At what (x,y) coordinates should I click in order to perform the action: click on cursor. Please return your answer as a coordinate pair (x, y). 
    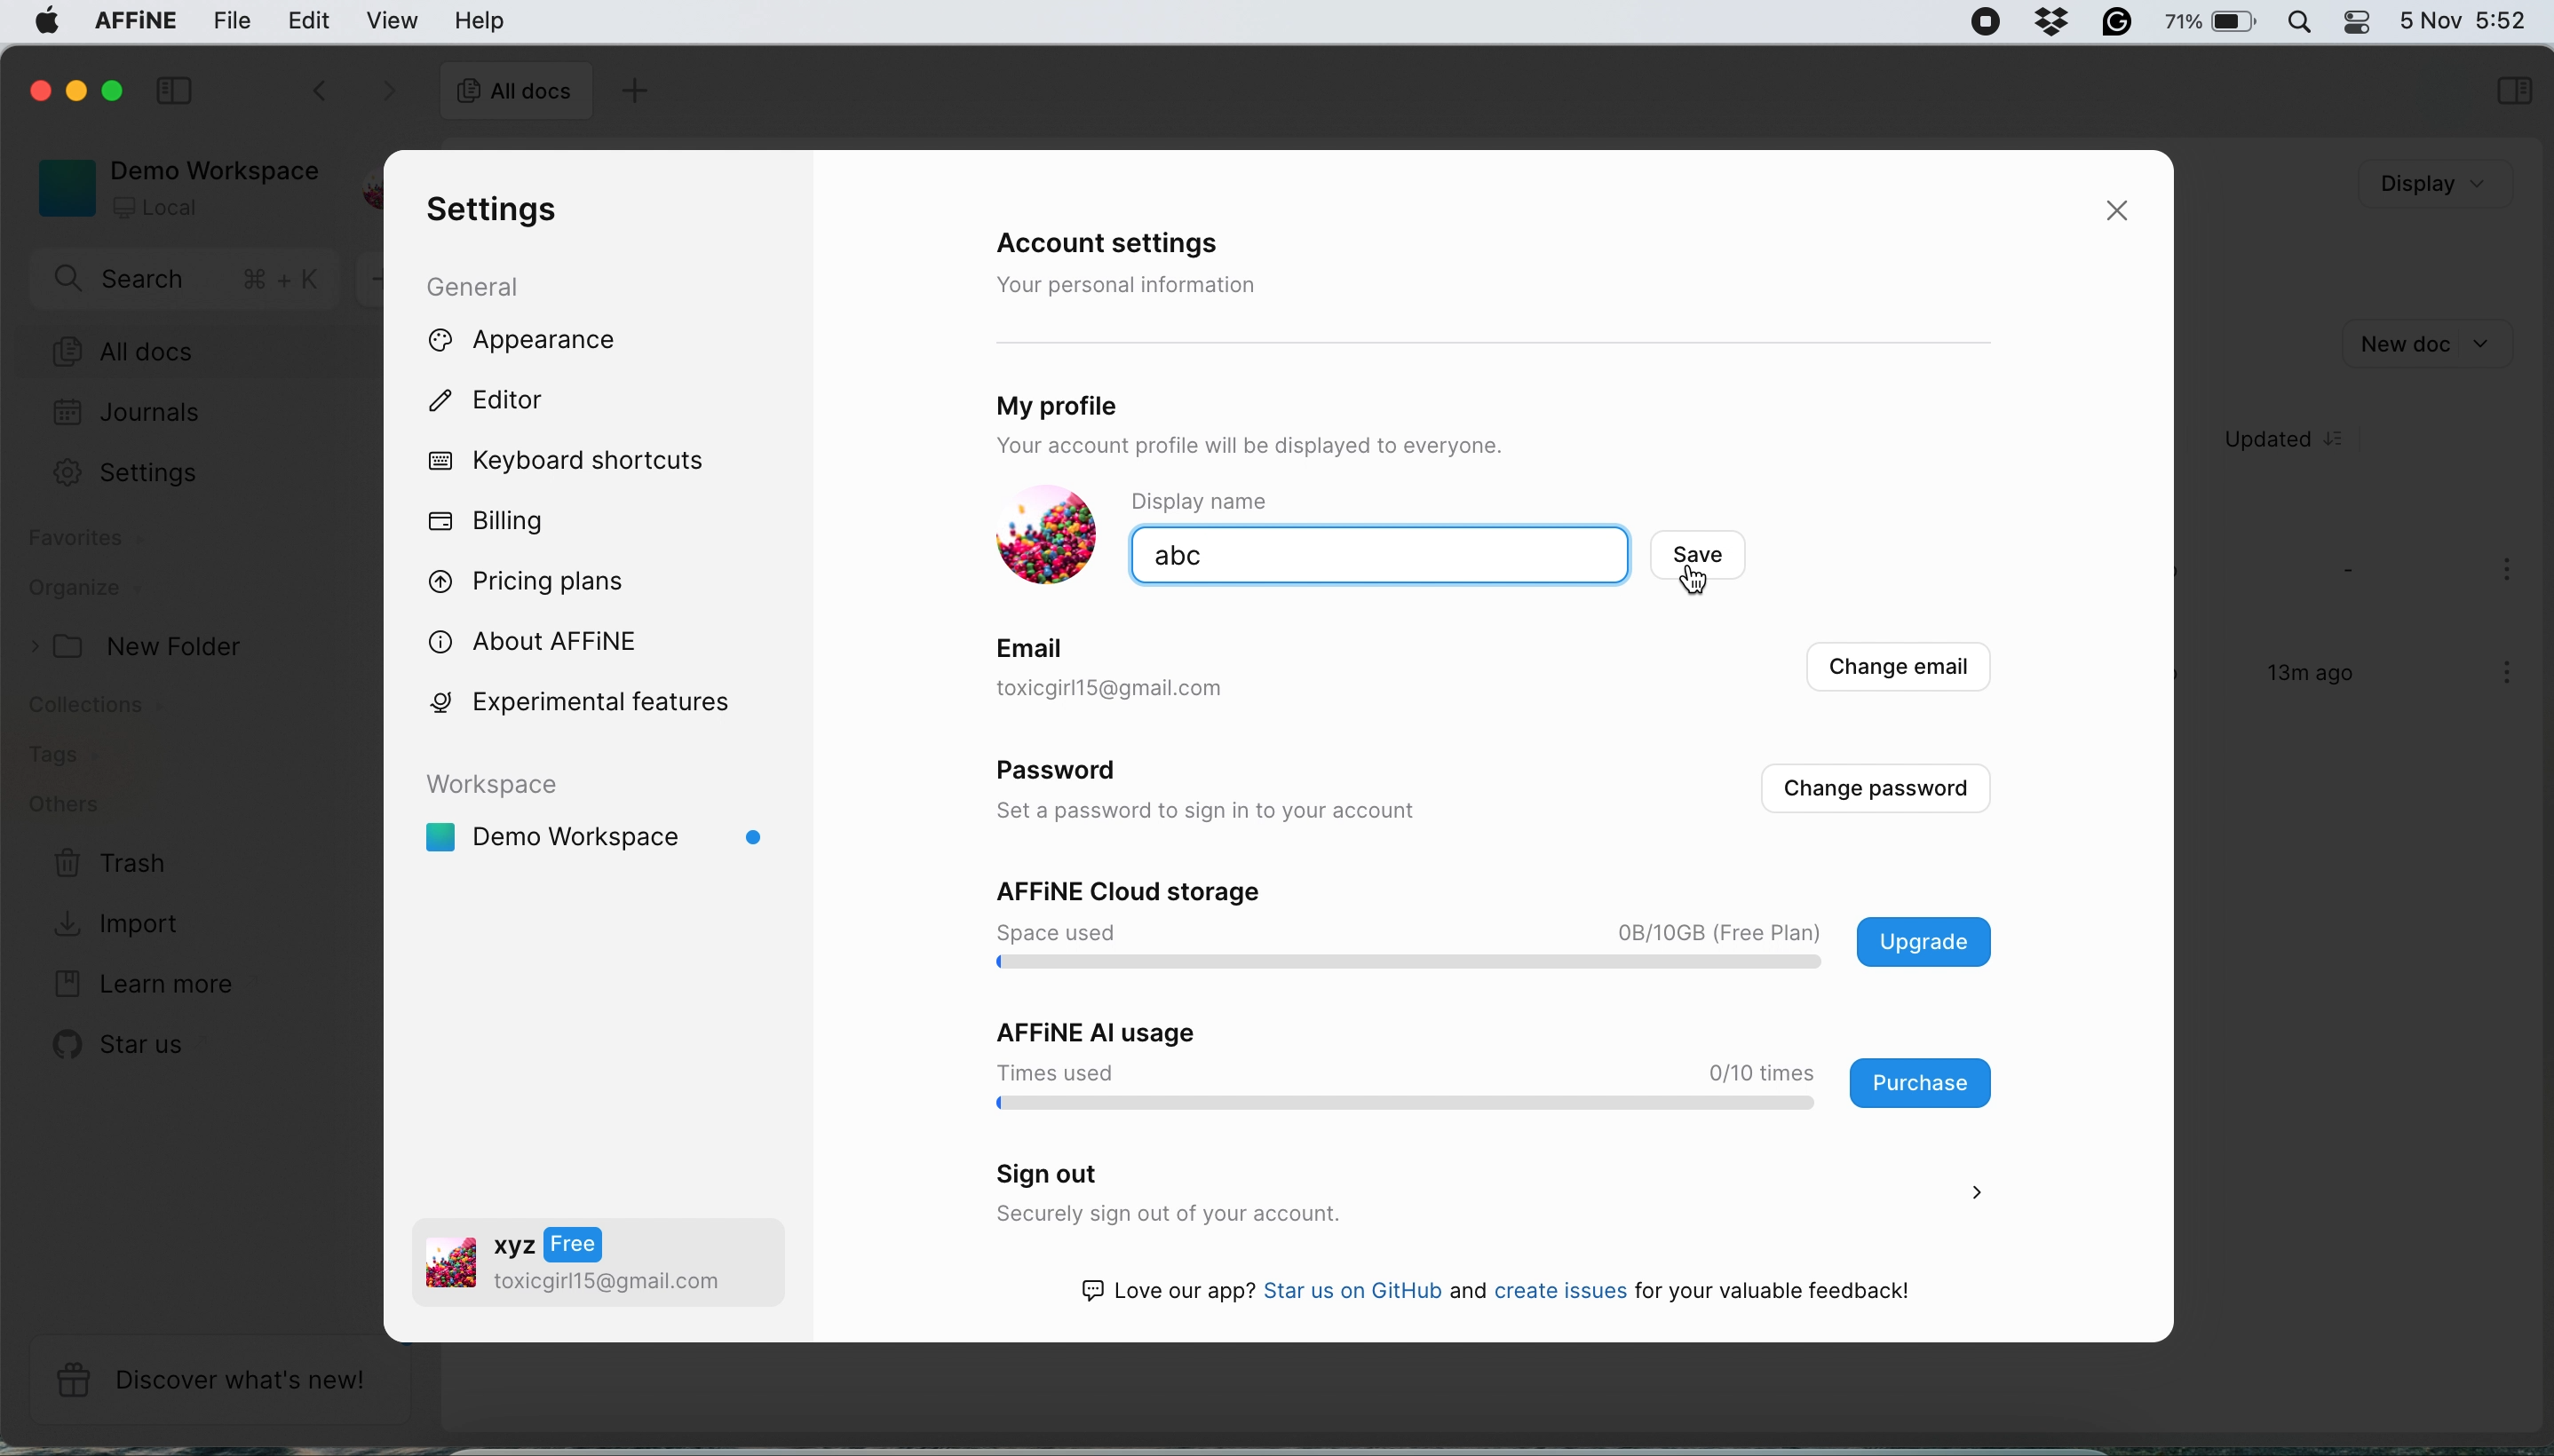
    Looking at the image, I should click on (1699, 583).